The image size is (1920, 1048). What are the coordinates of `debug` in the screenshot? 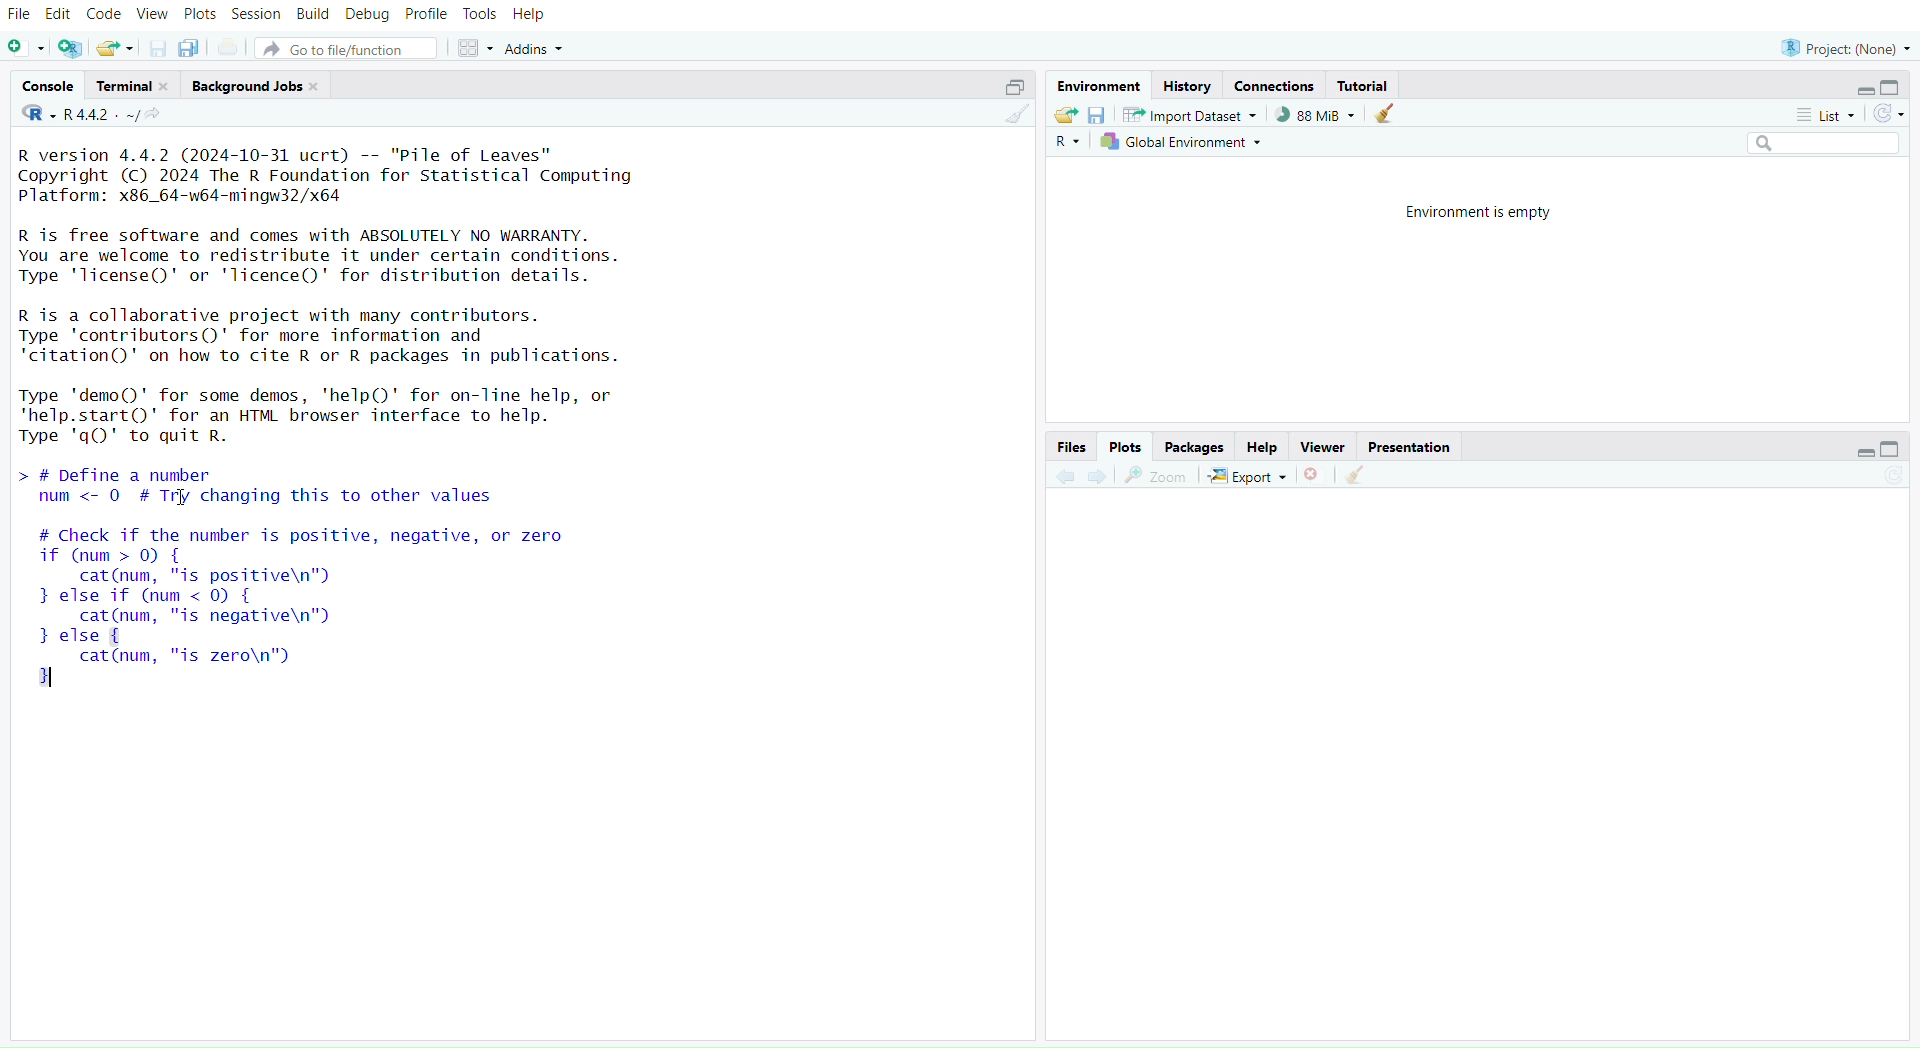 It's located at (367, 16).